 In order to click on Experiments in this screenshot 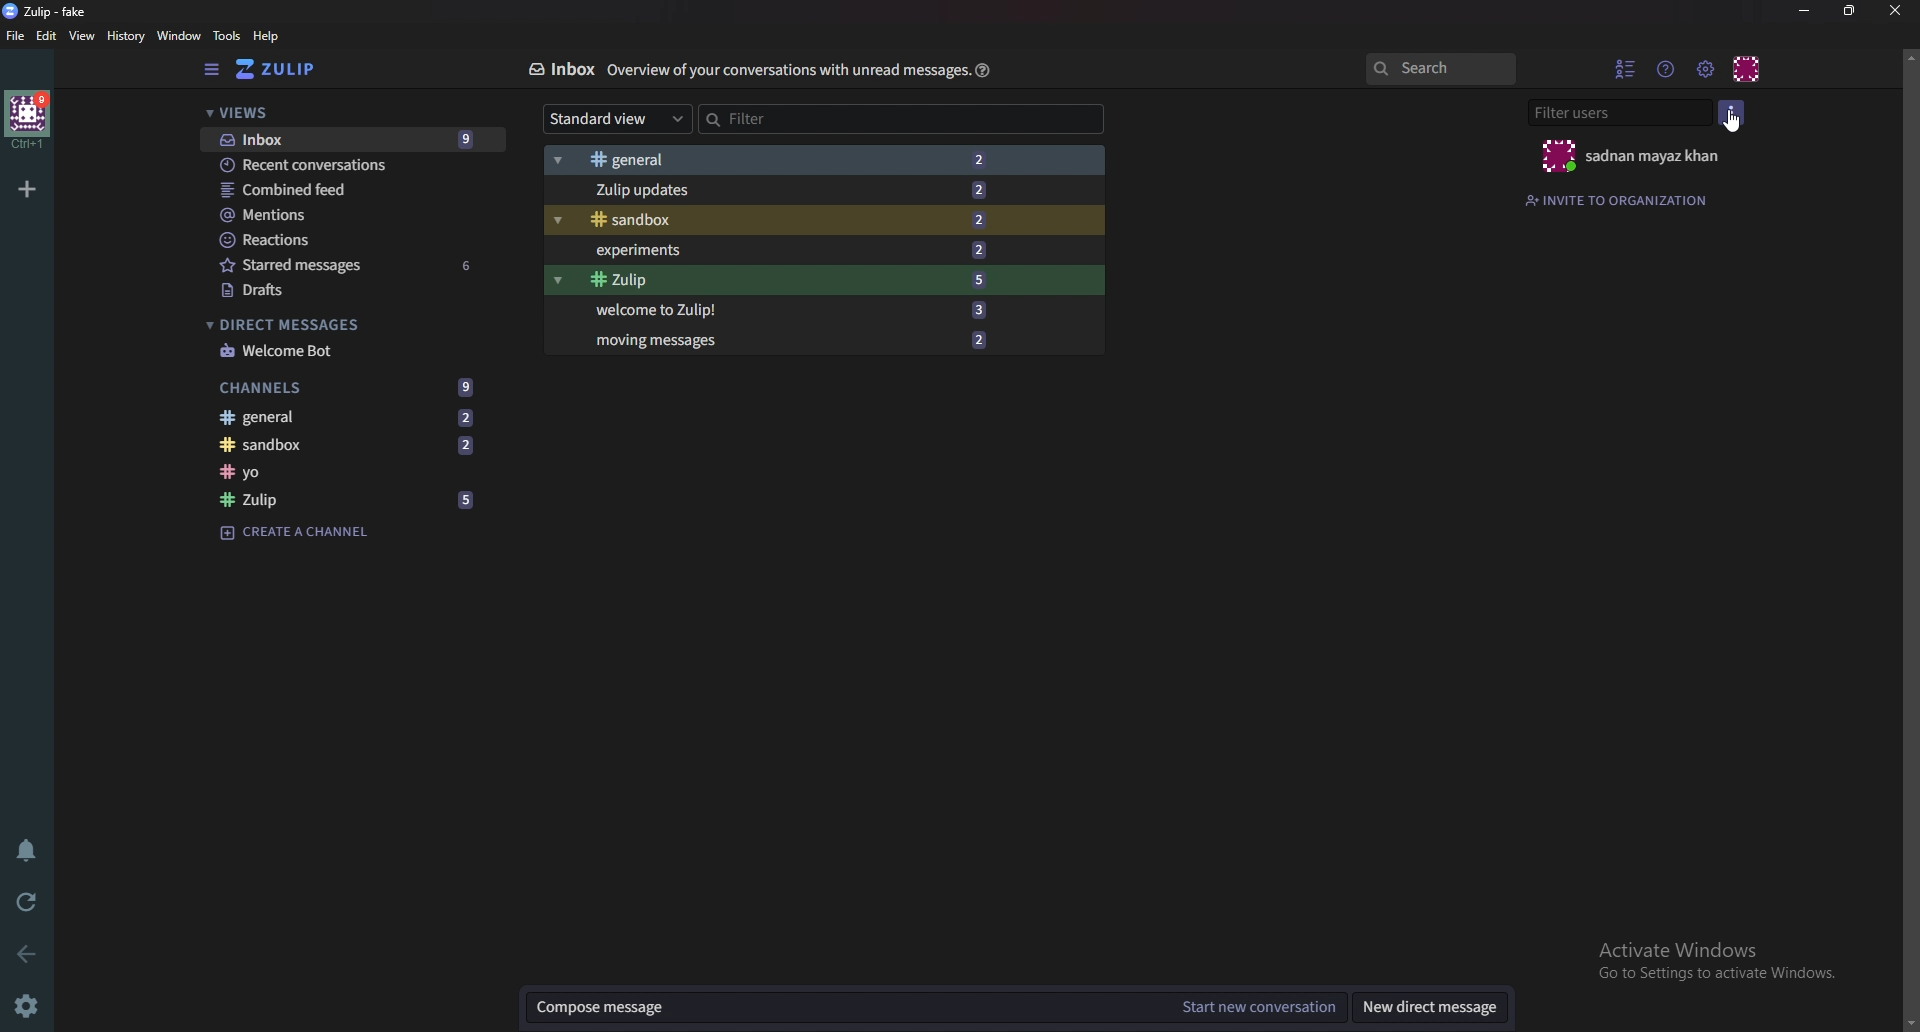, I will do `click(794, 249)`.